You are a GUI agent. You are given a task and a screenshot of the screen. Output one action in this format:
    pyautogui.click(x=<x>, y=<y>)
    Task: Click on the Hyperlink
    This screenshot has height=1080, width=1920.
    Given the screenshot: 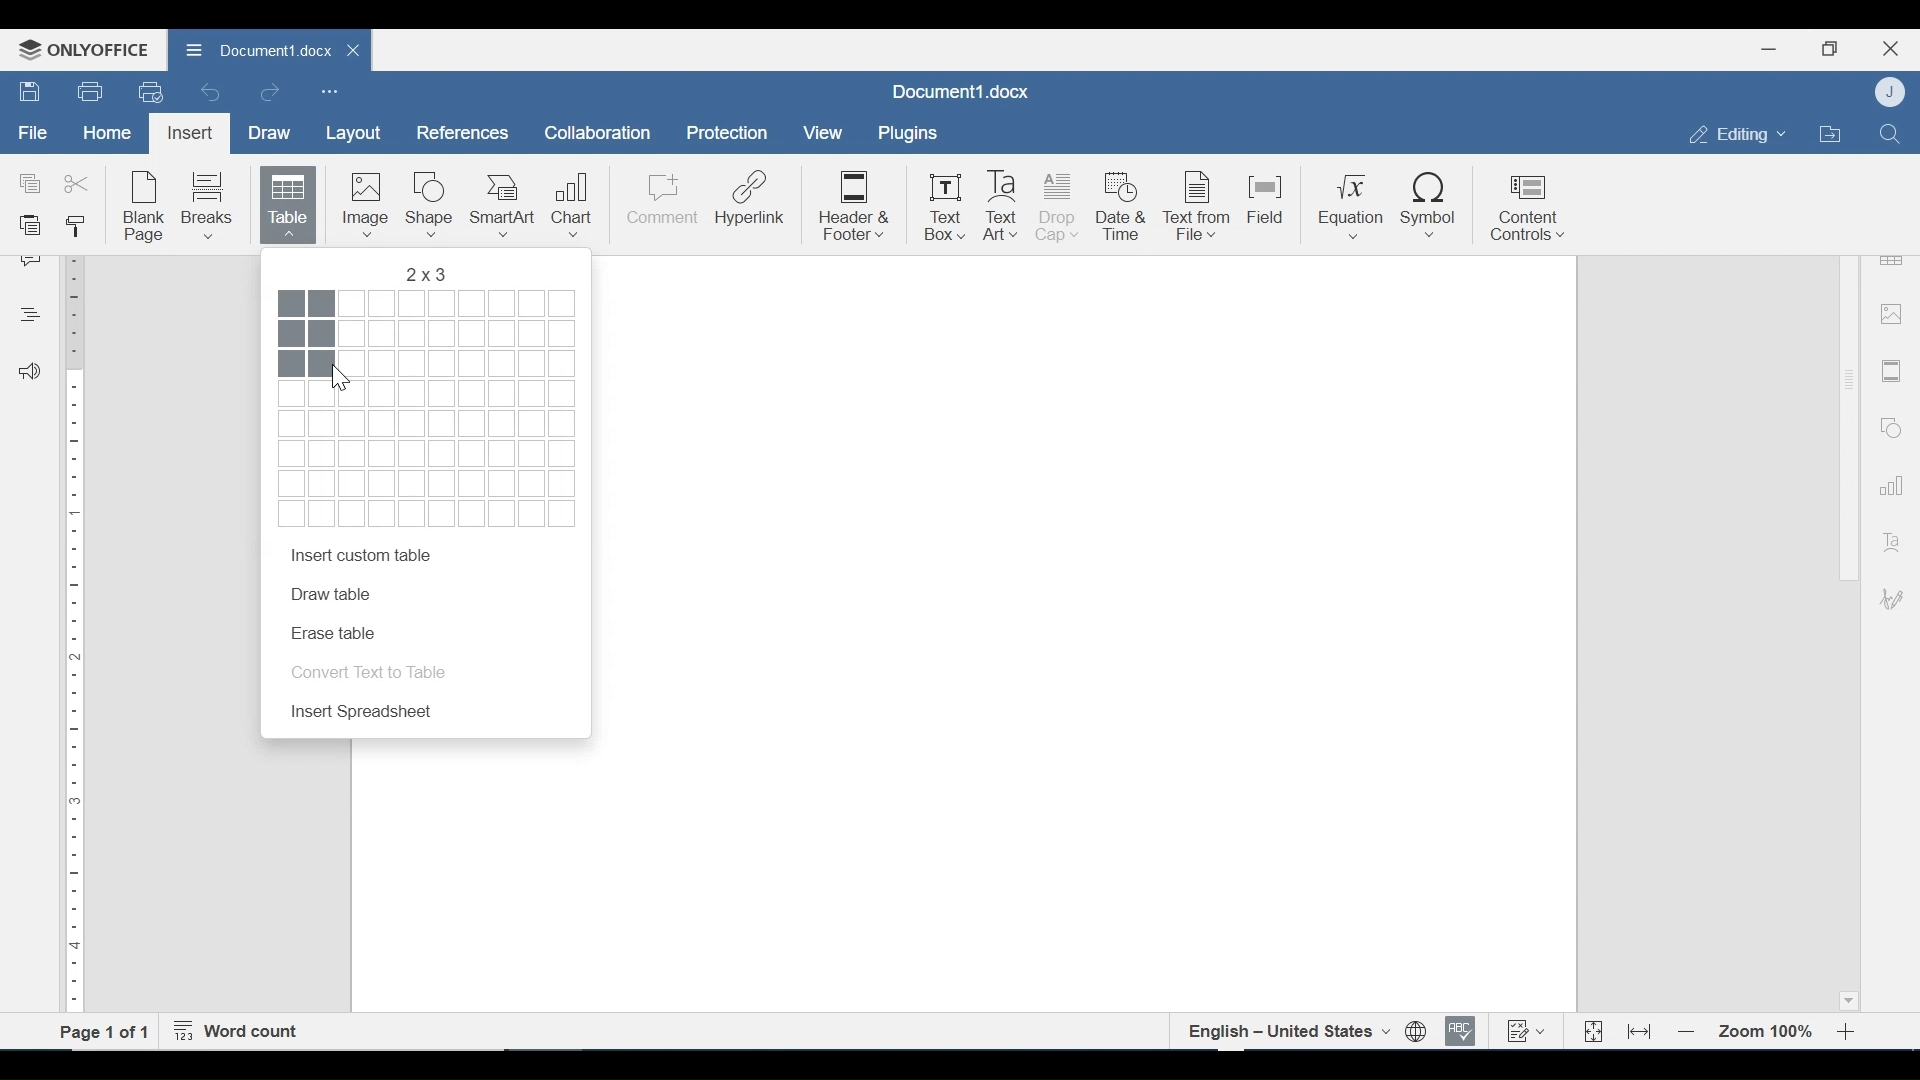 What is the action you would take?
    pyautogui.click(x=753, y=208)
    